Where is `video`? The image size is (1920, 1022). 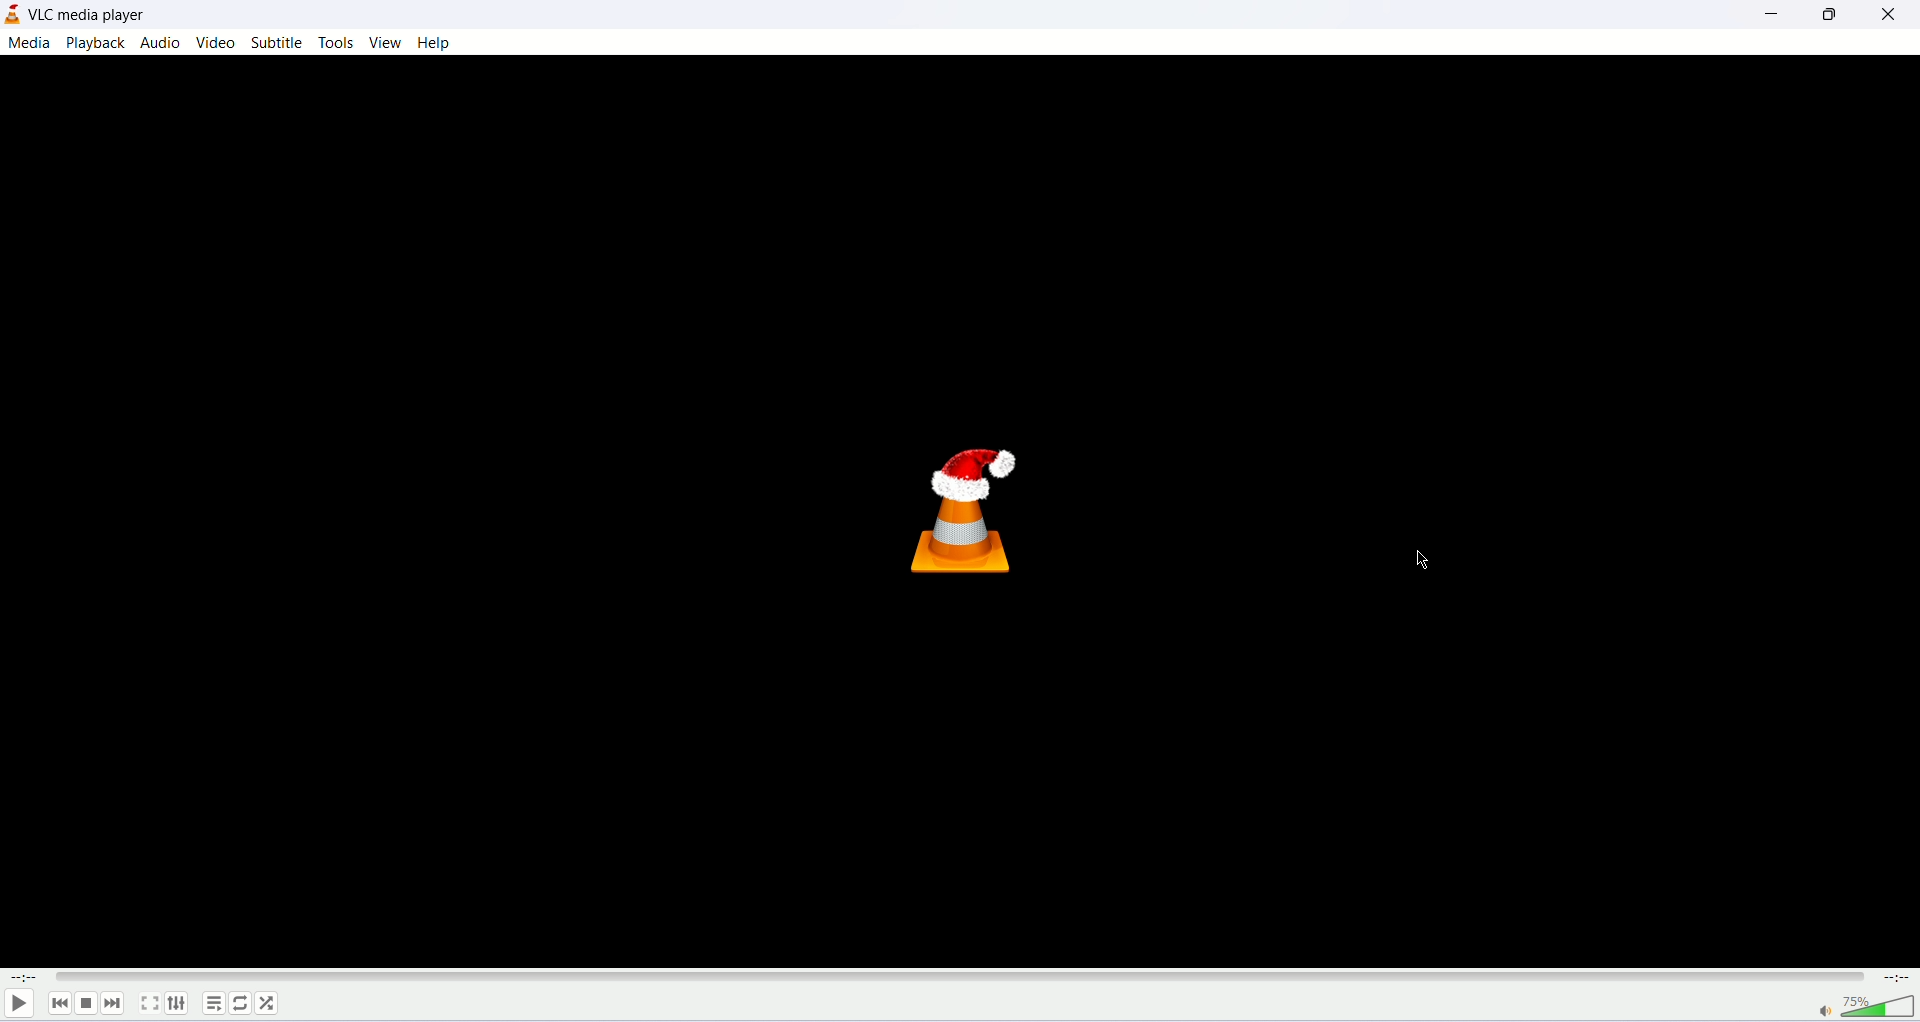 video is located at coordinates (214, 42).